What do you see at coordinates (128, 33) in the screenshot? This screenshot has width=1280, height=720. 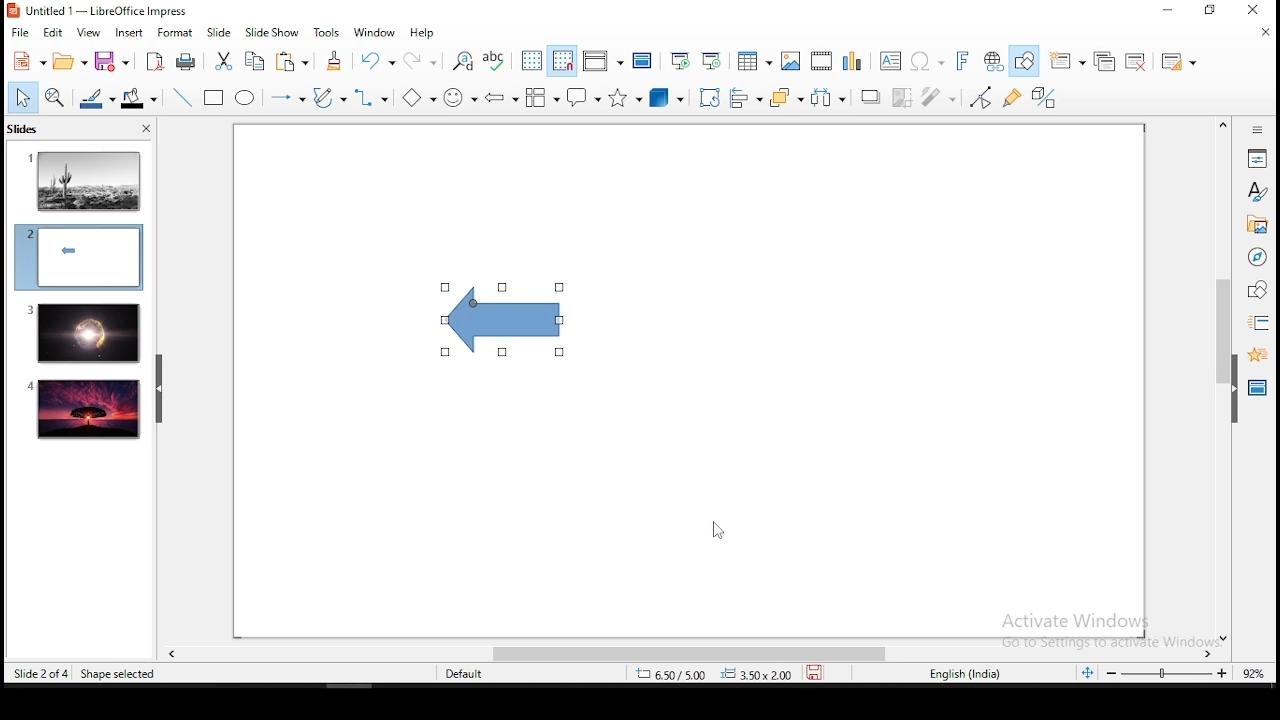 I see `insert` at bounding box center [128, 33].